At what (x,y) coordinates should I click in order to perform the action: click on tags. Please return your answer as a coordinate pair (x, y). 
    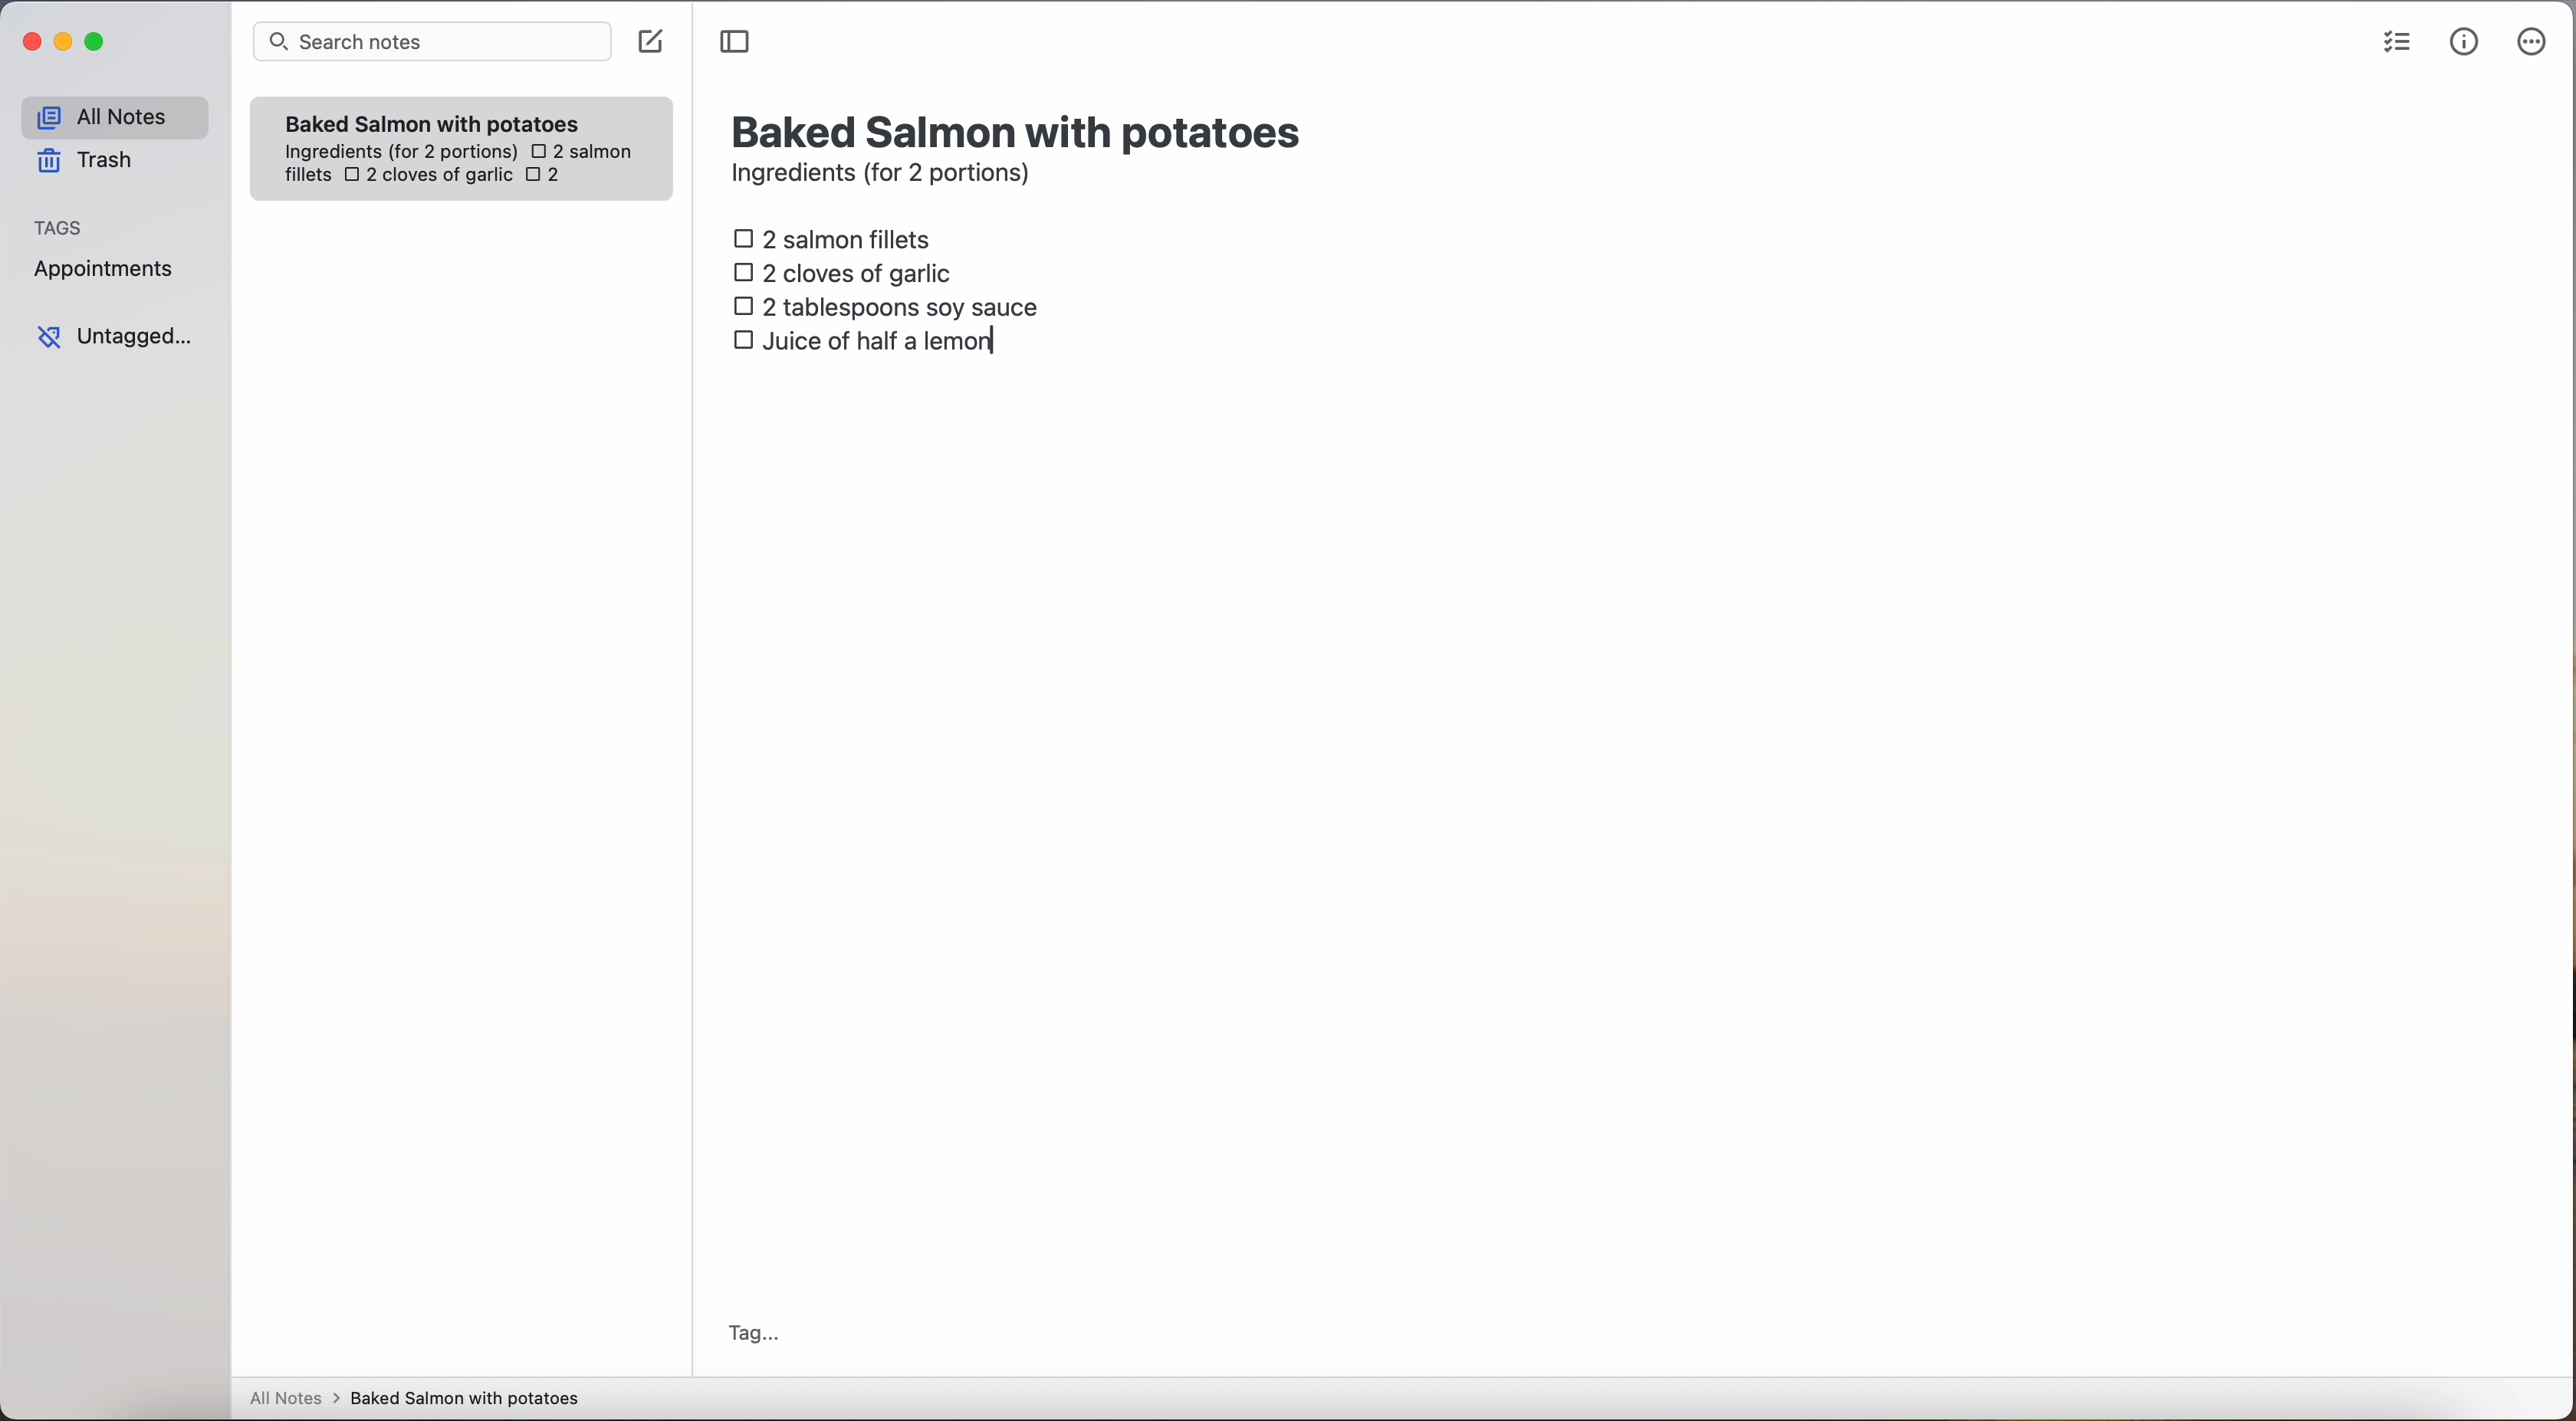
    Looking at the image, I should click on (59, 225).